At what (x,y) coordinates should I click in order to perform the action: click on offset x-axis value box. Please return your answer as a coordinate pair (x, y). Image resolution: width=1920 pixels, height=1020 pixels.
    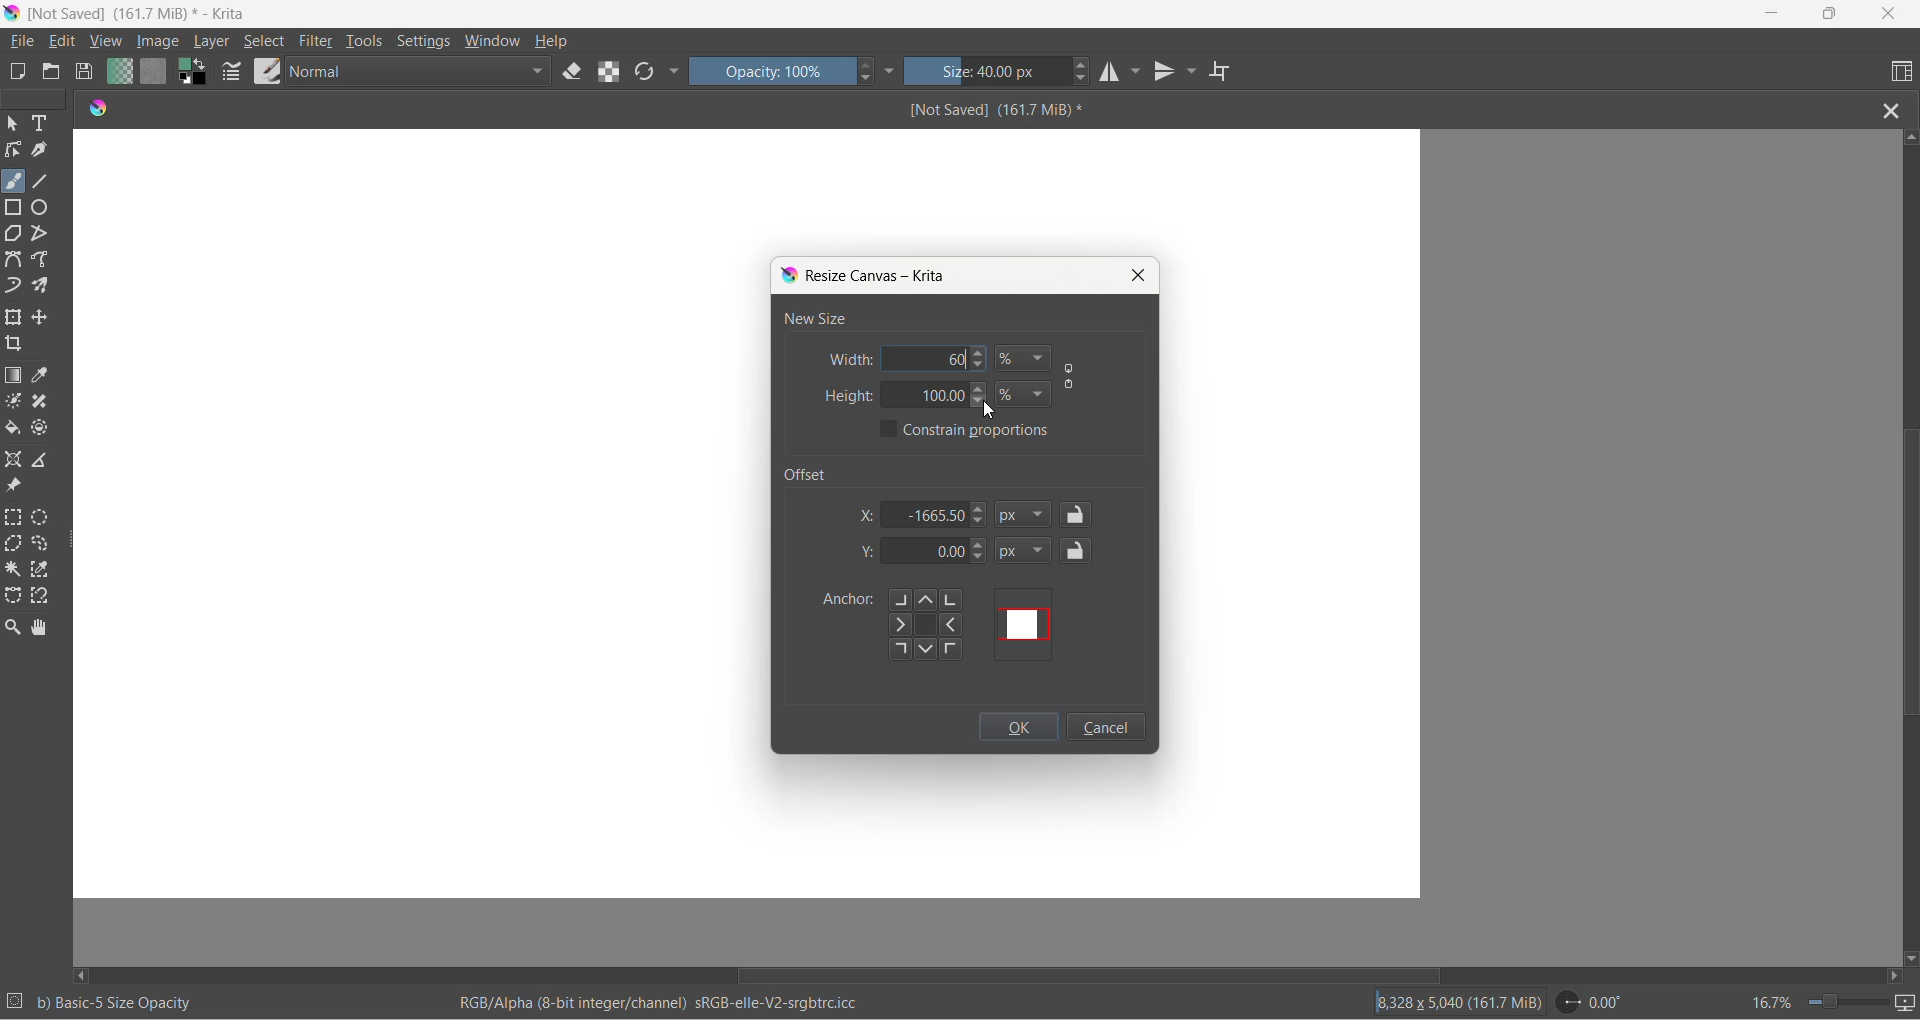
    Looking at the image, I should click on (928, 514).